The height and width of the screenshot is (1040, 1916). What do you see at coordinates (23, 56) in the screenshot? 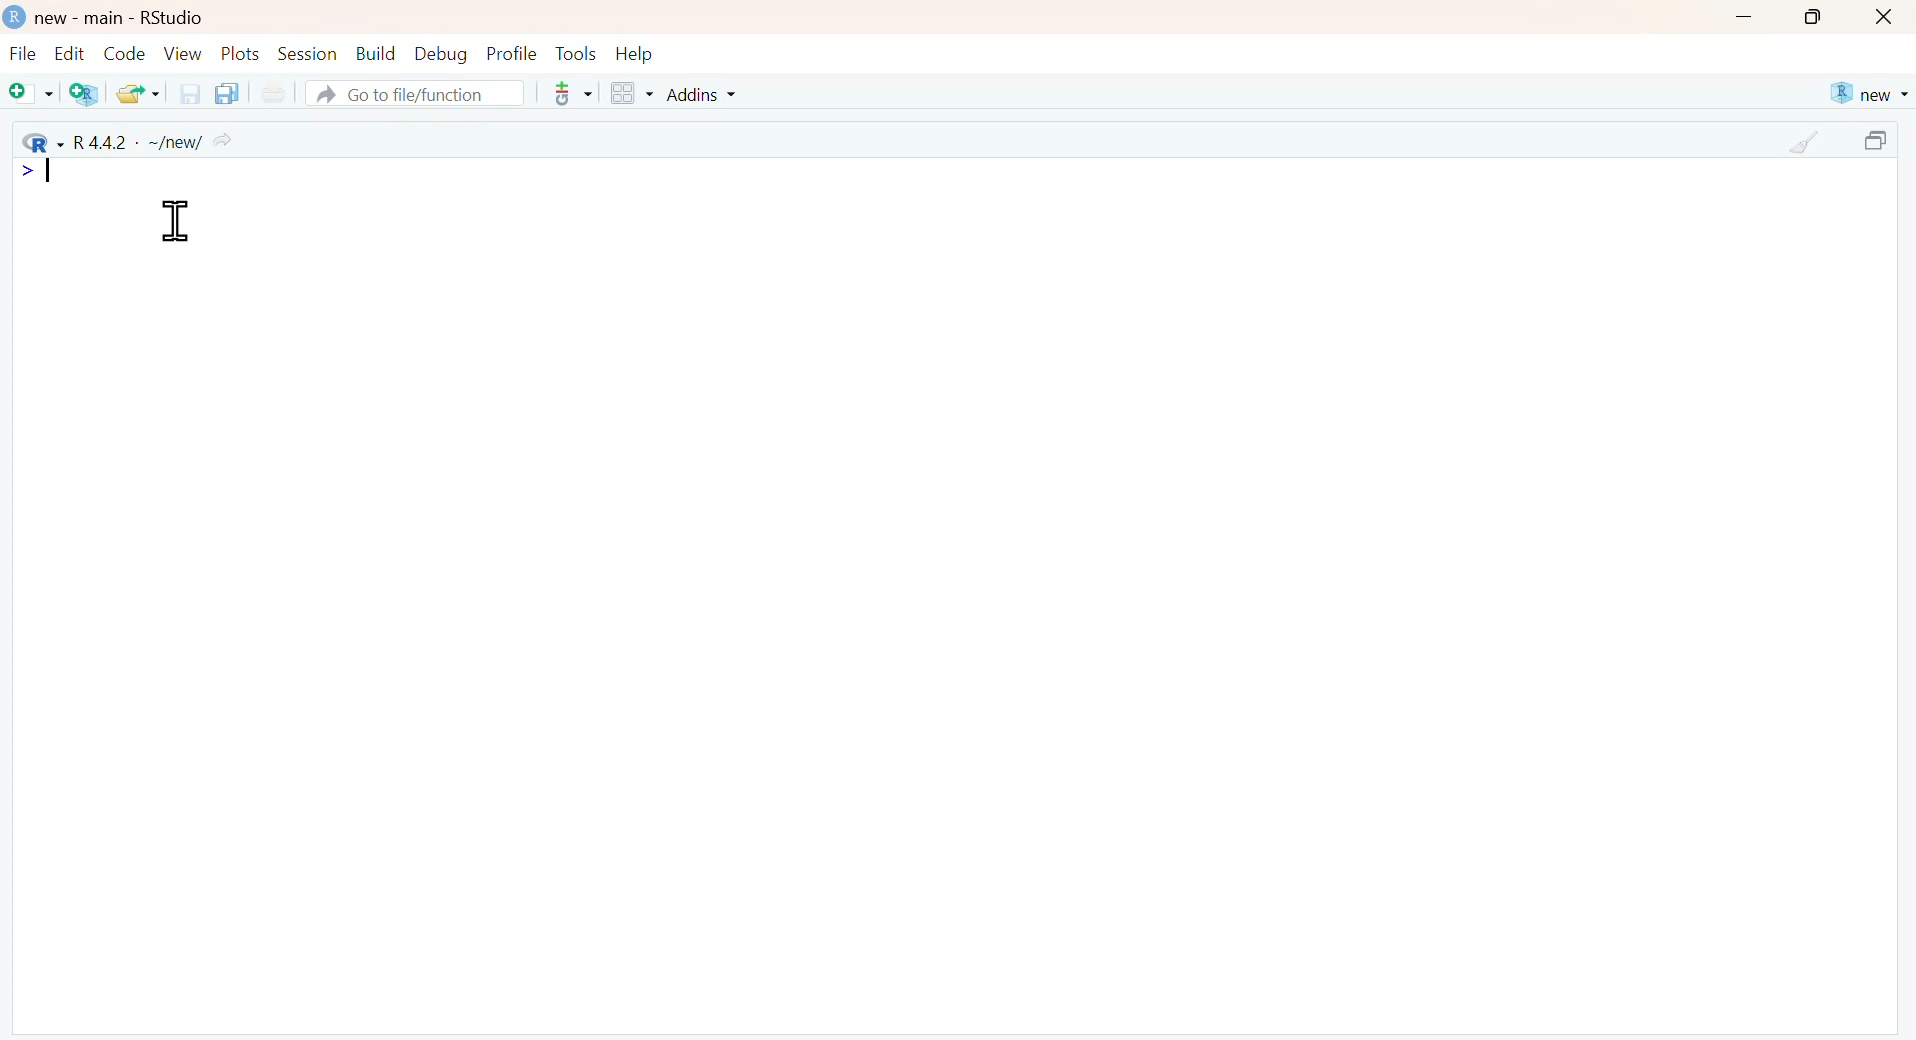
I see `File` at bounding box center [23, 56].